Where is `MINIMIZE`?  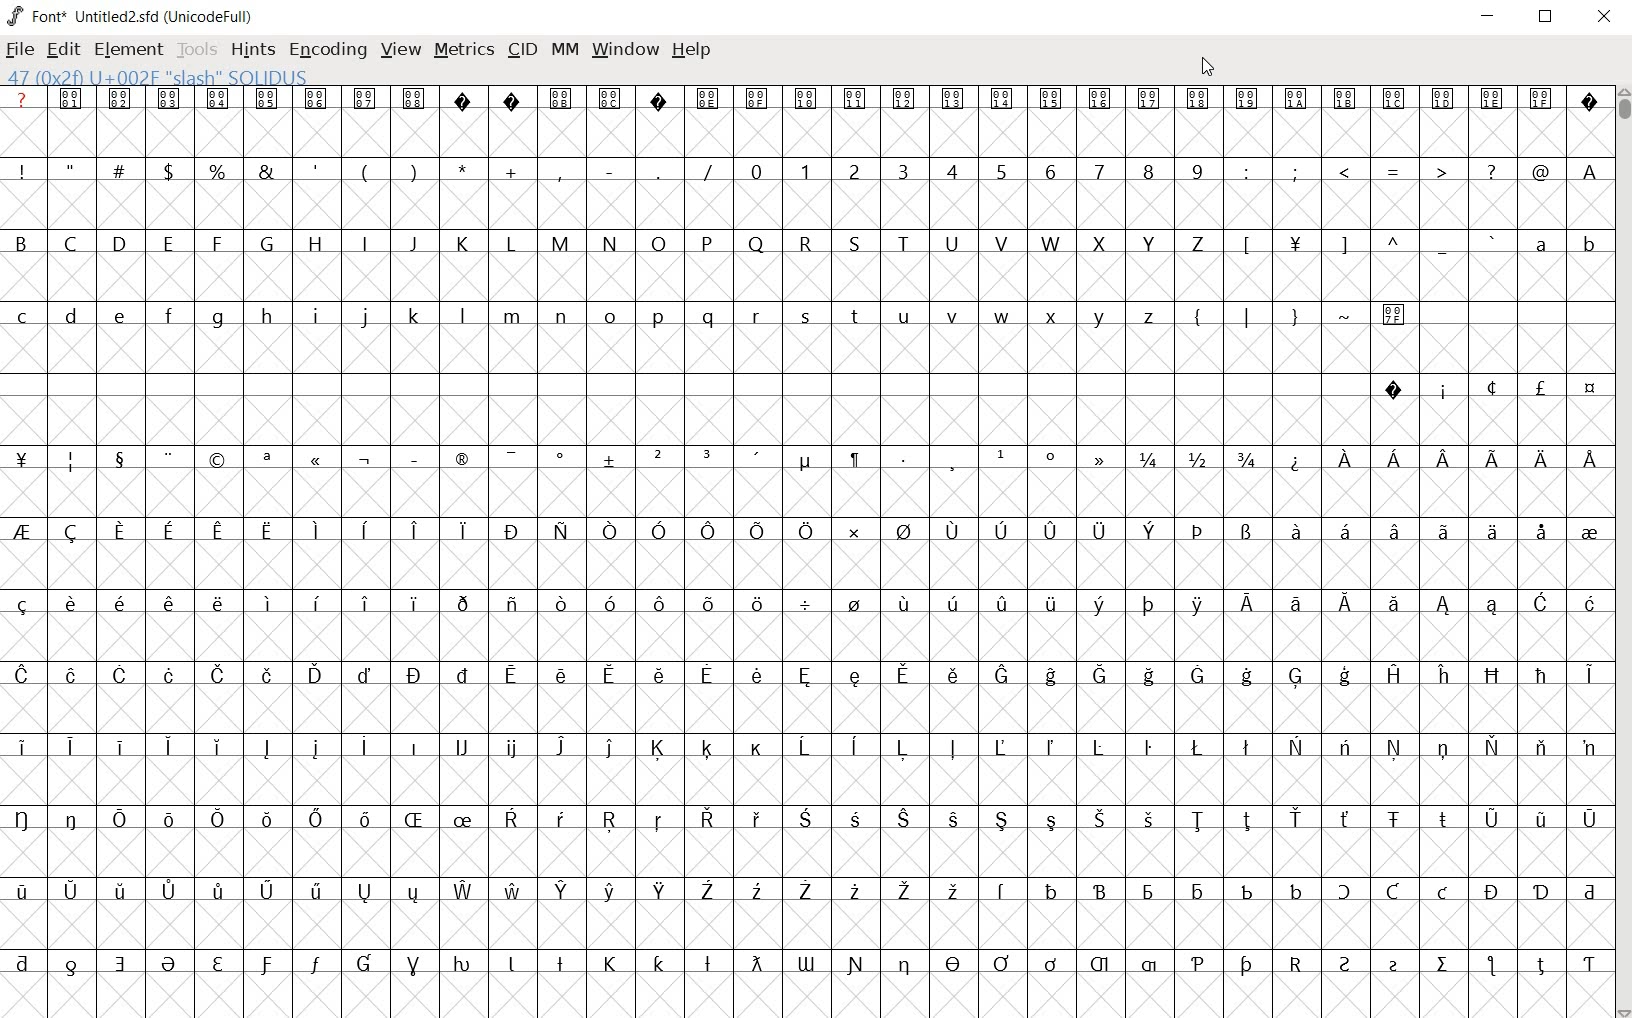
MINIMIZE is located at coordinates (1487, 19).